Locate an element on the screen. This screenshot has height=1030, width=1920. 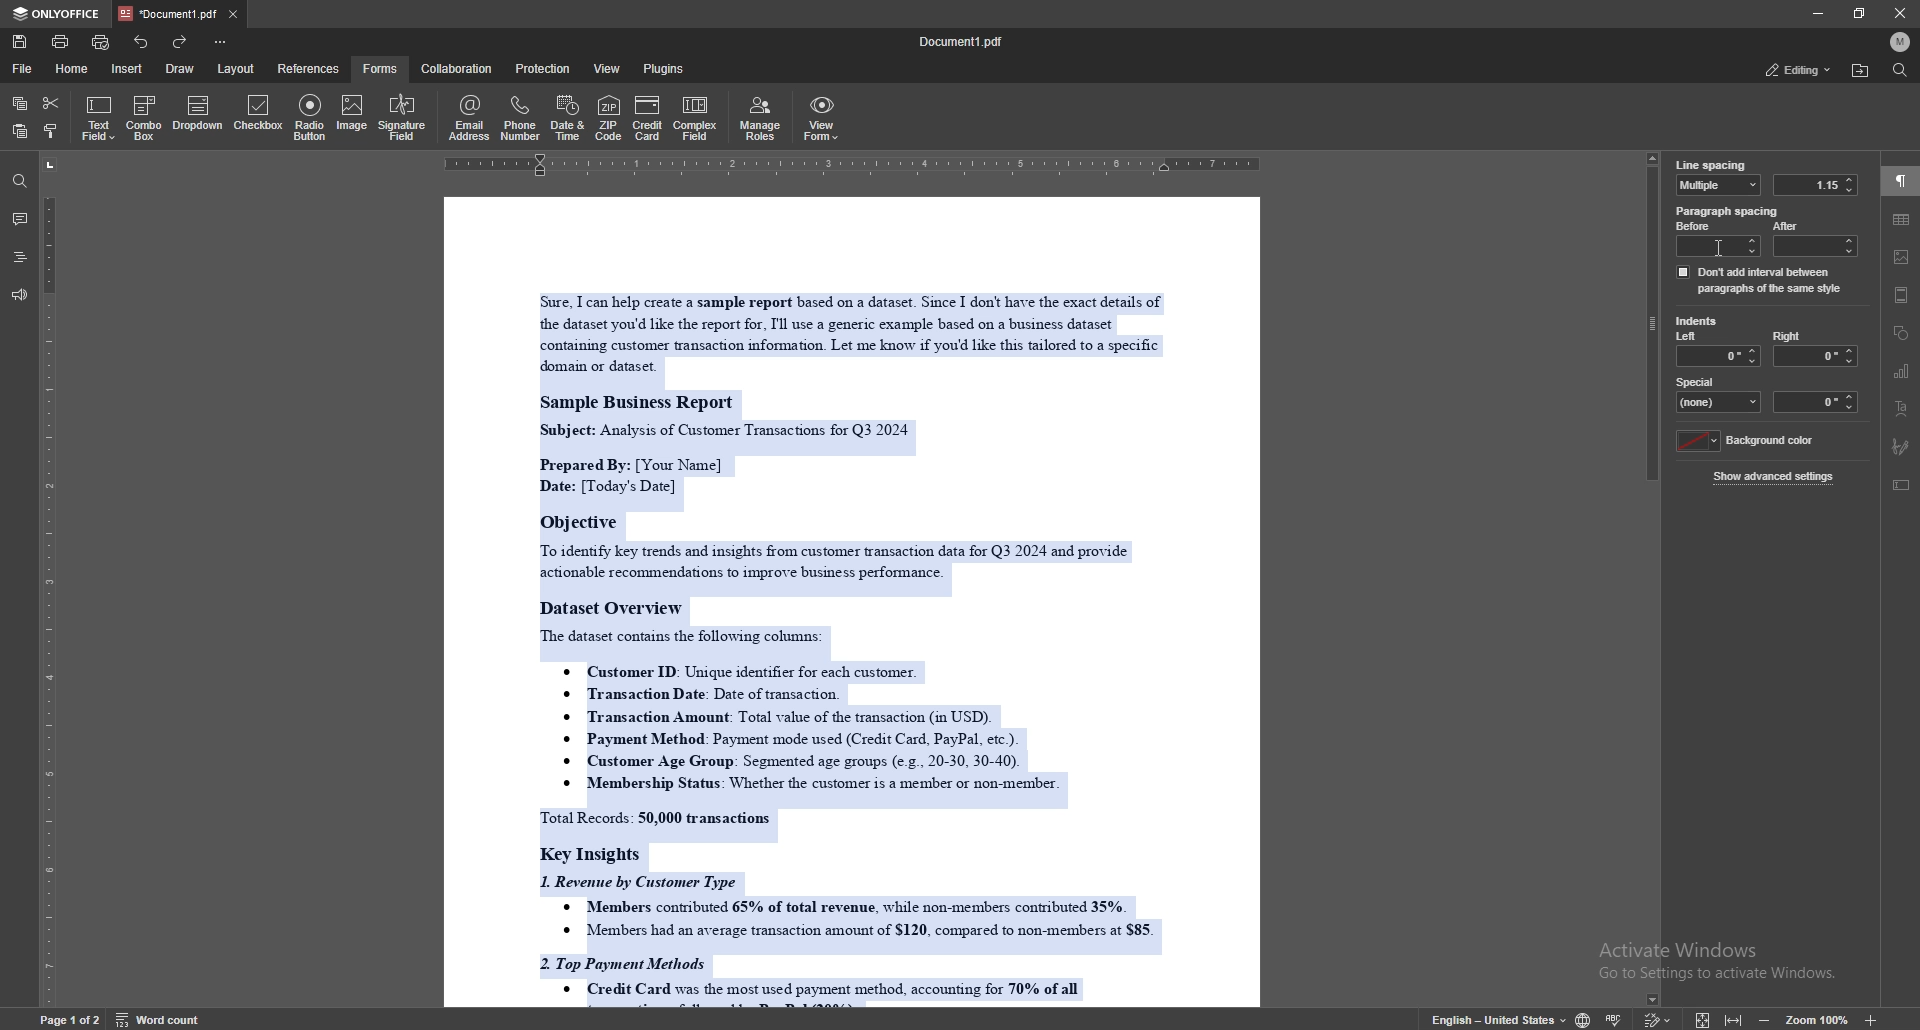
combo box is located at coordinates (144, 118).